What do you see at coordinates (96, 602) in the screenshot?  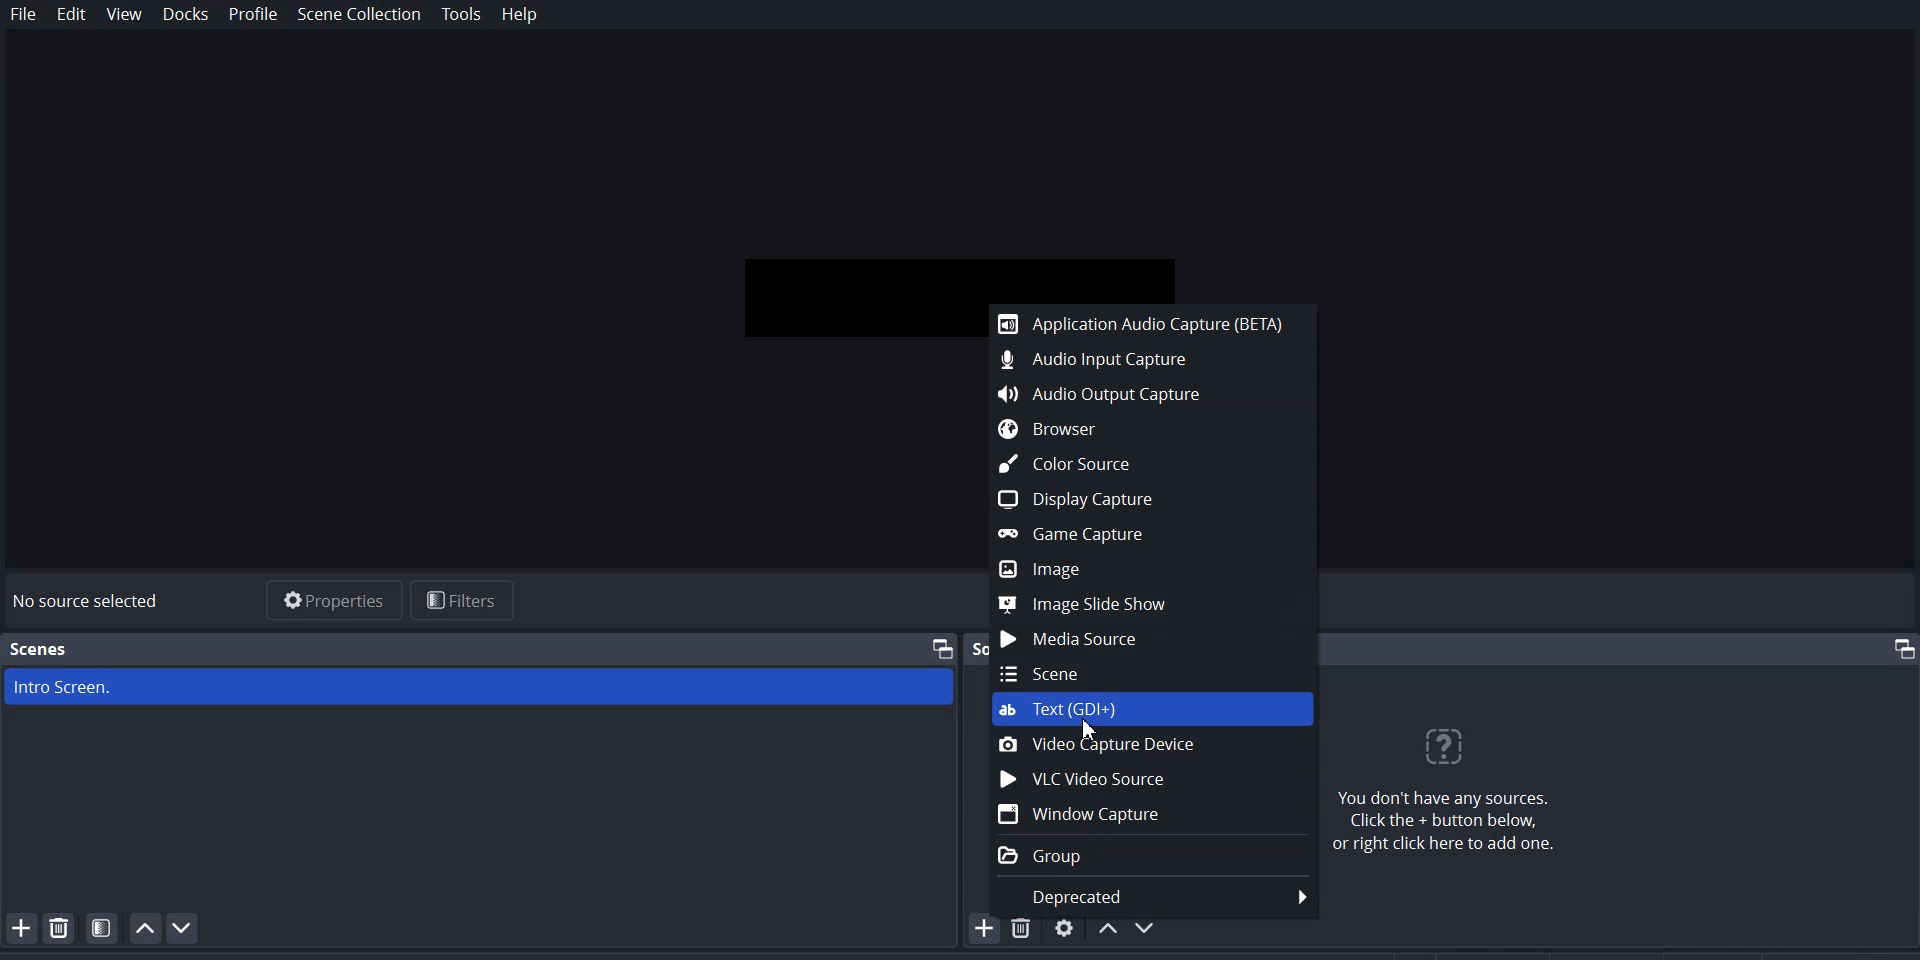 I see `No source selected` at bounding box center [96, 602].